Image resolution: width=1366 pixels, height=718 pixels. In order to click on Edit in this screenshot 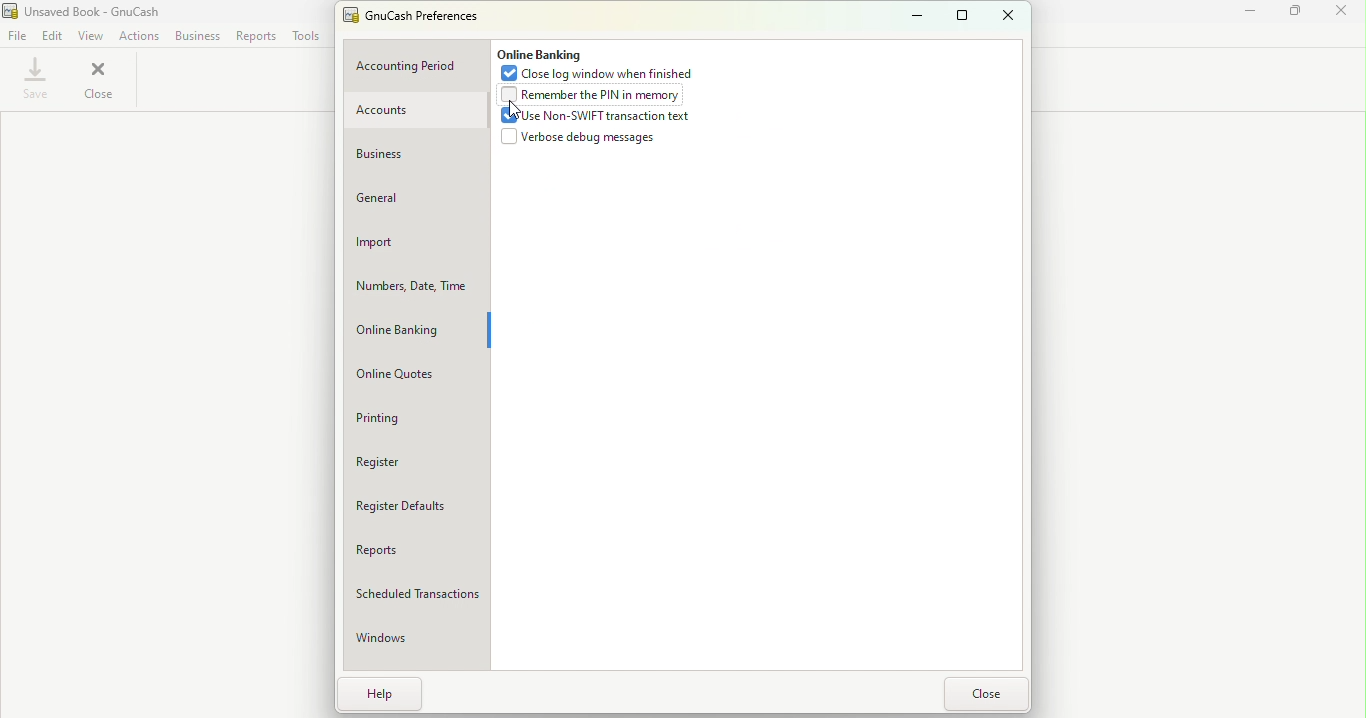, I will do `click(52, 36)`.